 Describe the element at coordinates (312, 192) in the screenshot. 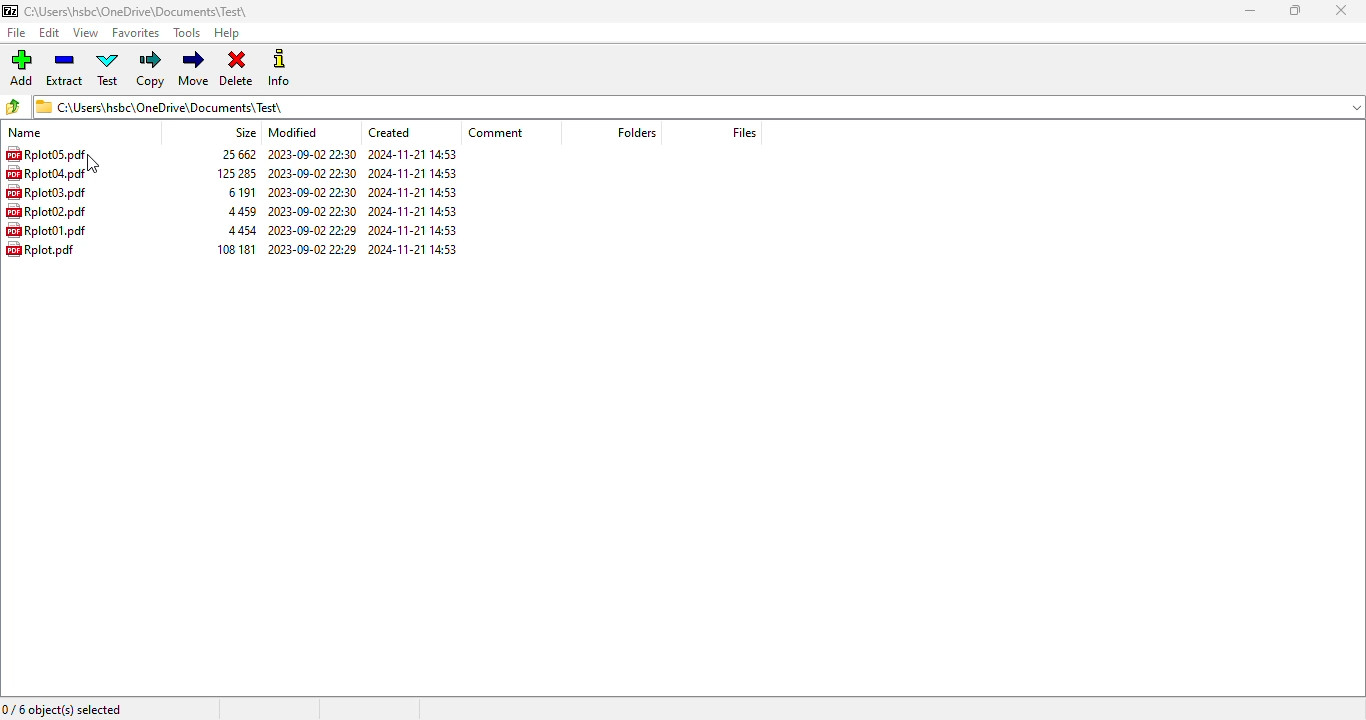

I see `modified date & time` at that location.